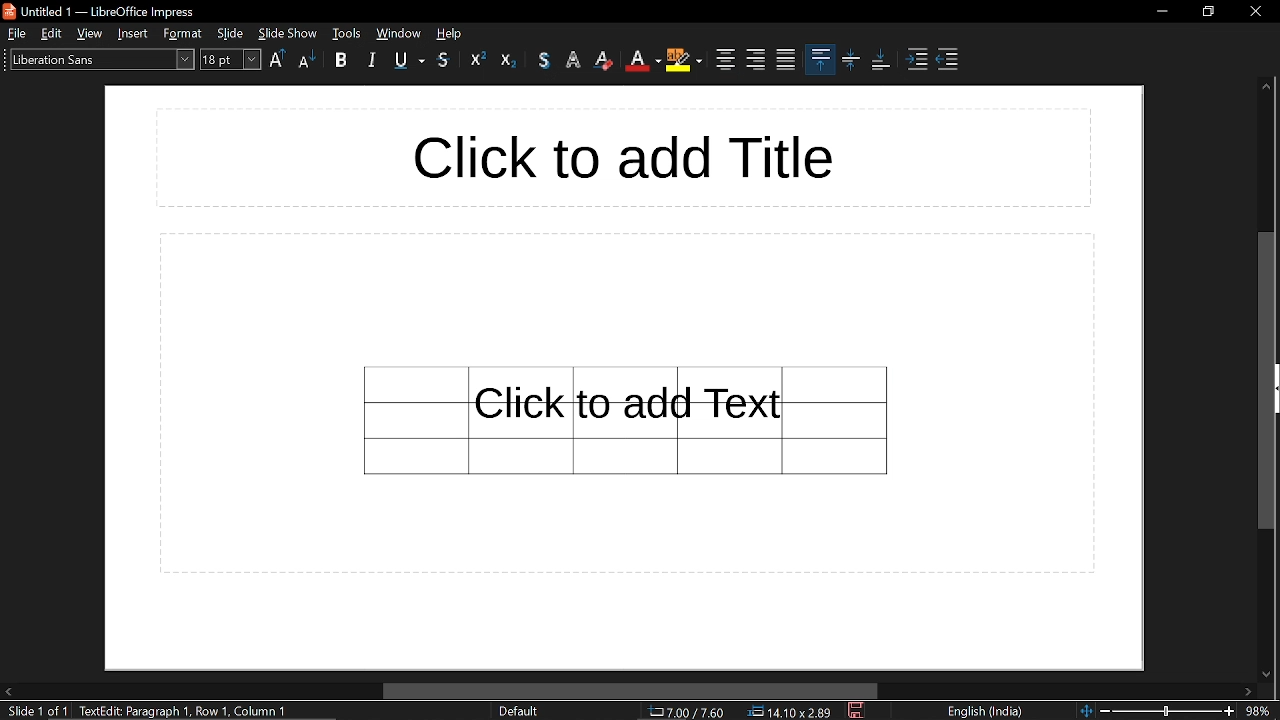 The height and width of the screenshot is (720, 1280). What do you see at coordinates (1105, 710) in the screenshot?
I see `zoom out` at bounding box center [1105, 710].